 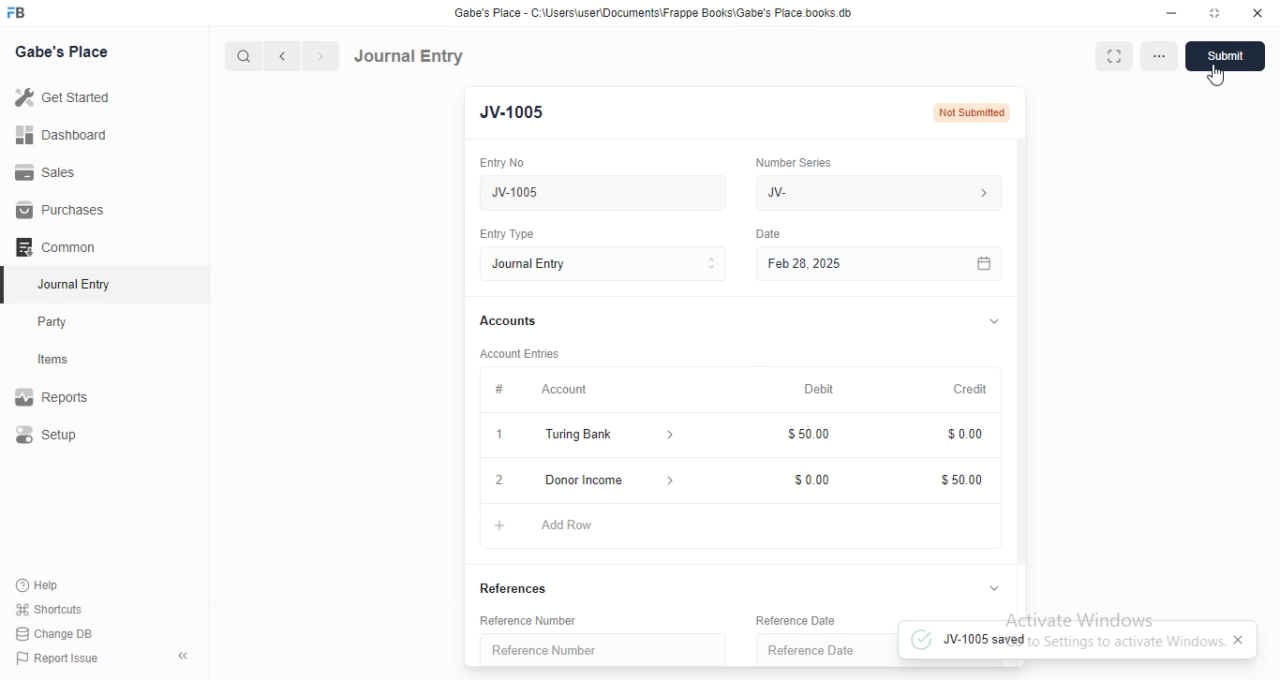 I want to click on Purchases, so click(x=63, y=210).